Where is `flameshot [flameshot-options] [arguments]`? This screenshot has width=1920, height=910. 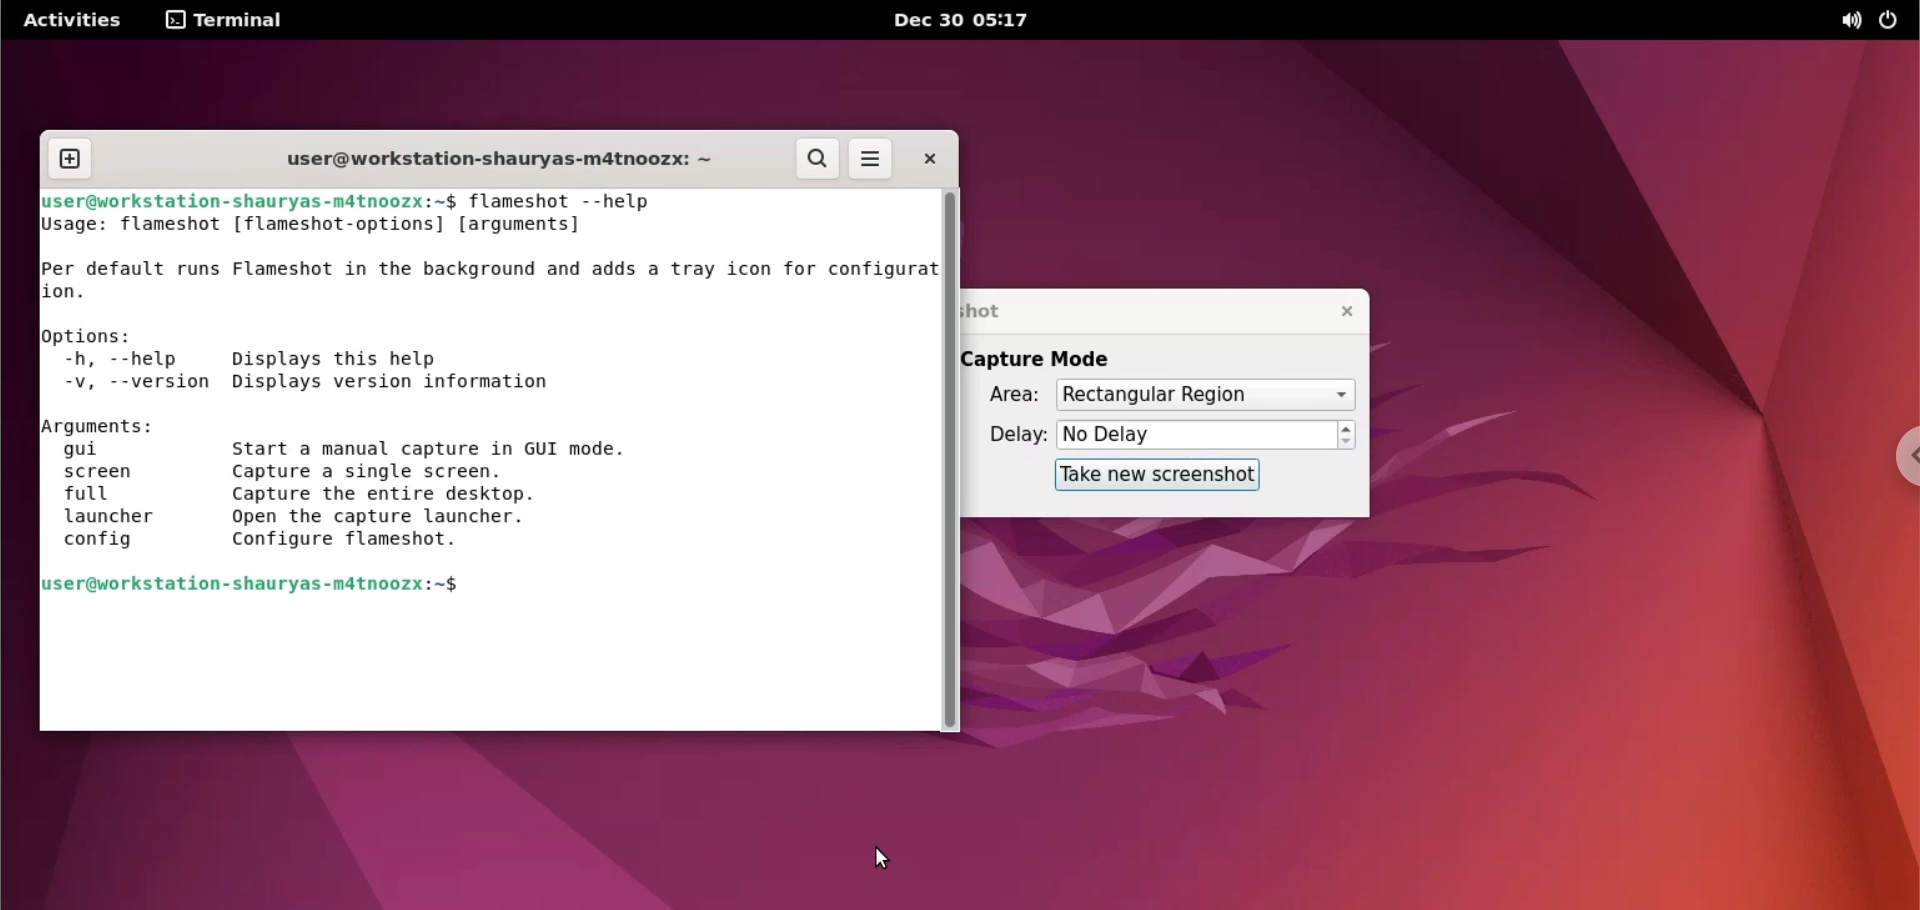 flameshot [flameshot-options] [arguments] is located at coordinates (356, 223).